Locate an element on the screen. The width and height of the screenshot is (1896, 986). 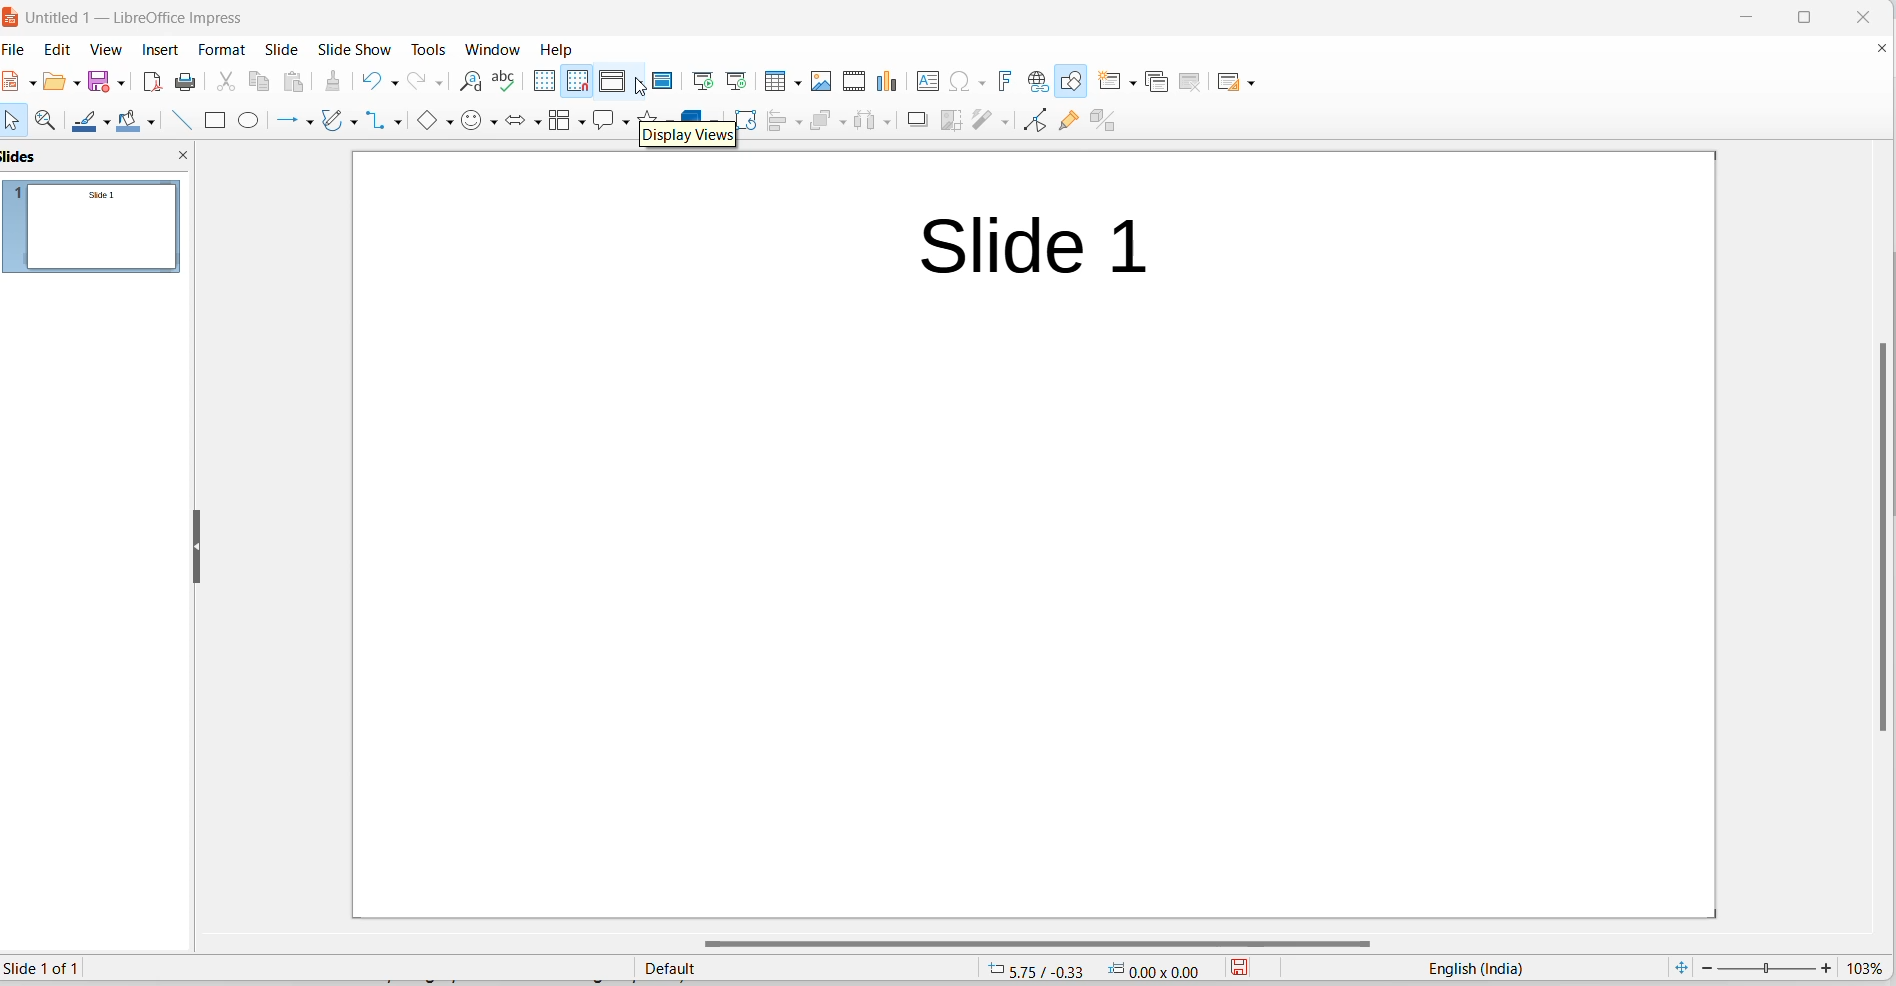
master slide is located at coordinates (667, 80).